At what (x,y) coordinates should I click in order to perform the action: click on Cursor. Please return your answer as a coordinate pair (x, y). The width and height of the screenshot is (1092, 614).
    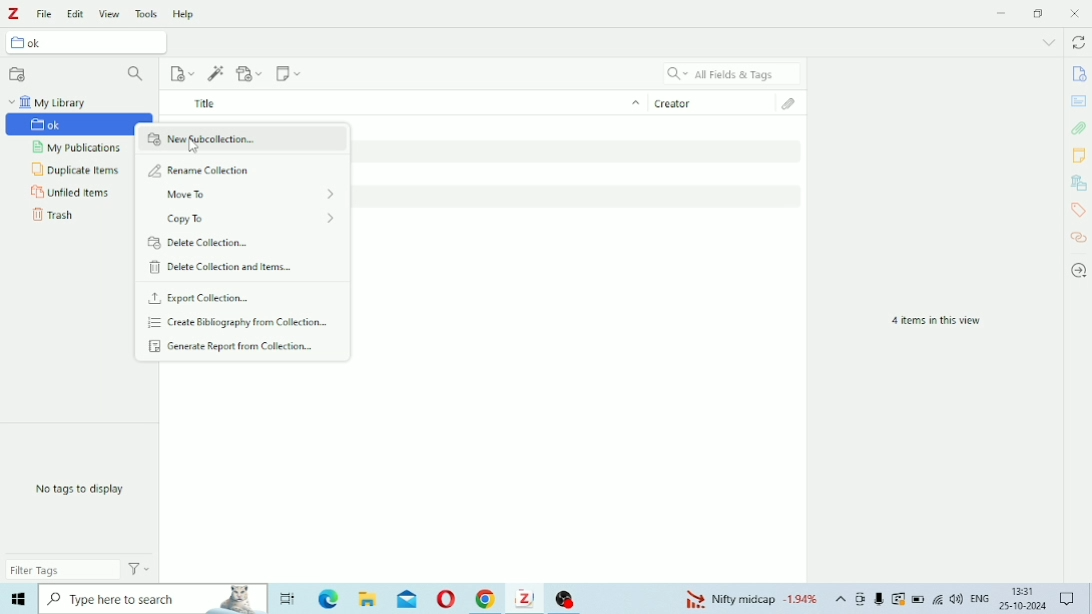
    Looking at the image, I should click on (195, 146).